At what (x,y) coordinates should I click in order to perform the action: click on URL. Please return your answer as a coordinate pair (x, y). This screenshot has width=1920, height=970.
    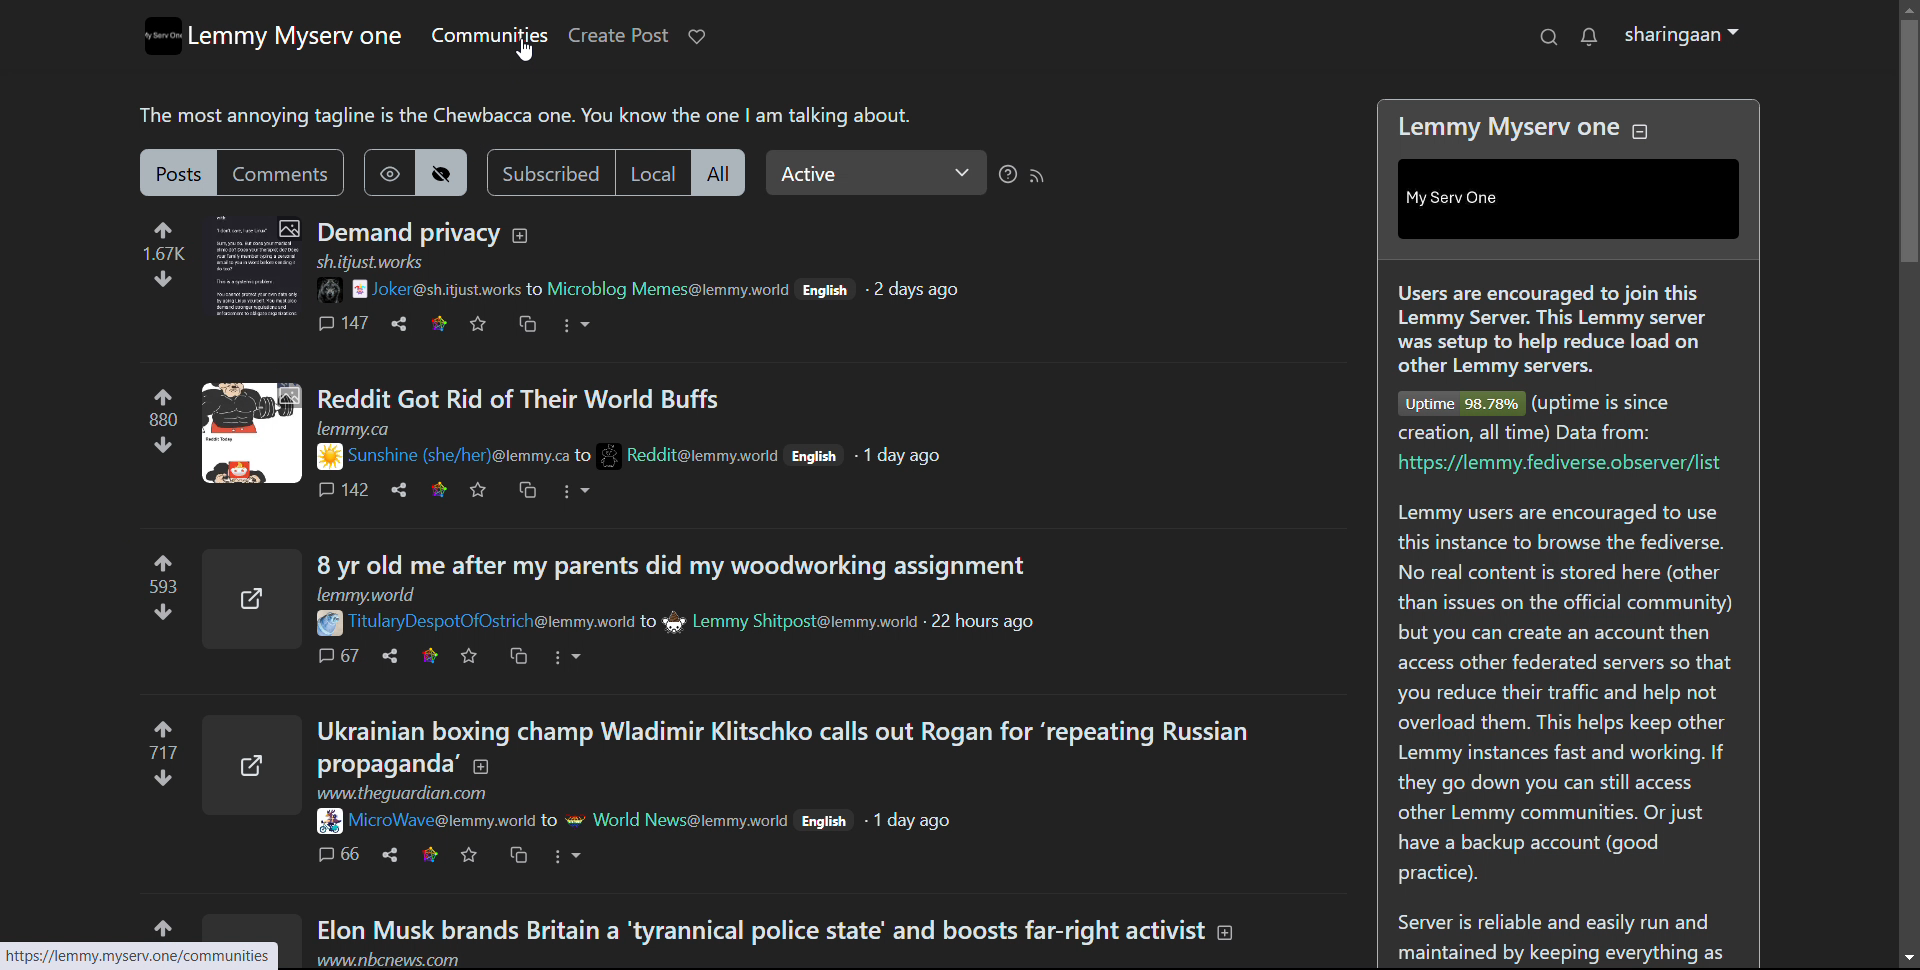
    Looking at the image, I should click on (428, 794).